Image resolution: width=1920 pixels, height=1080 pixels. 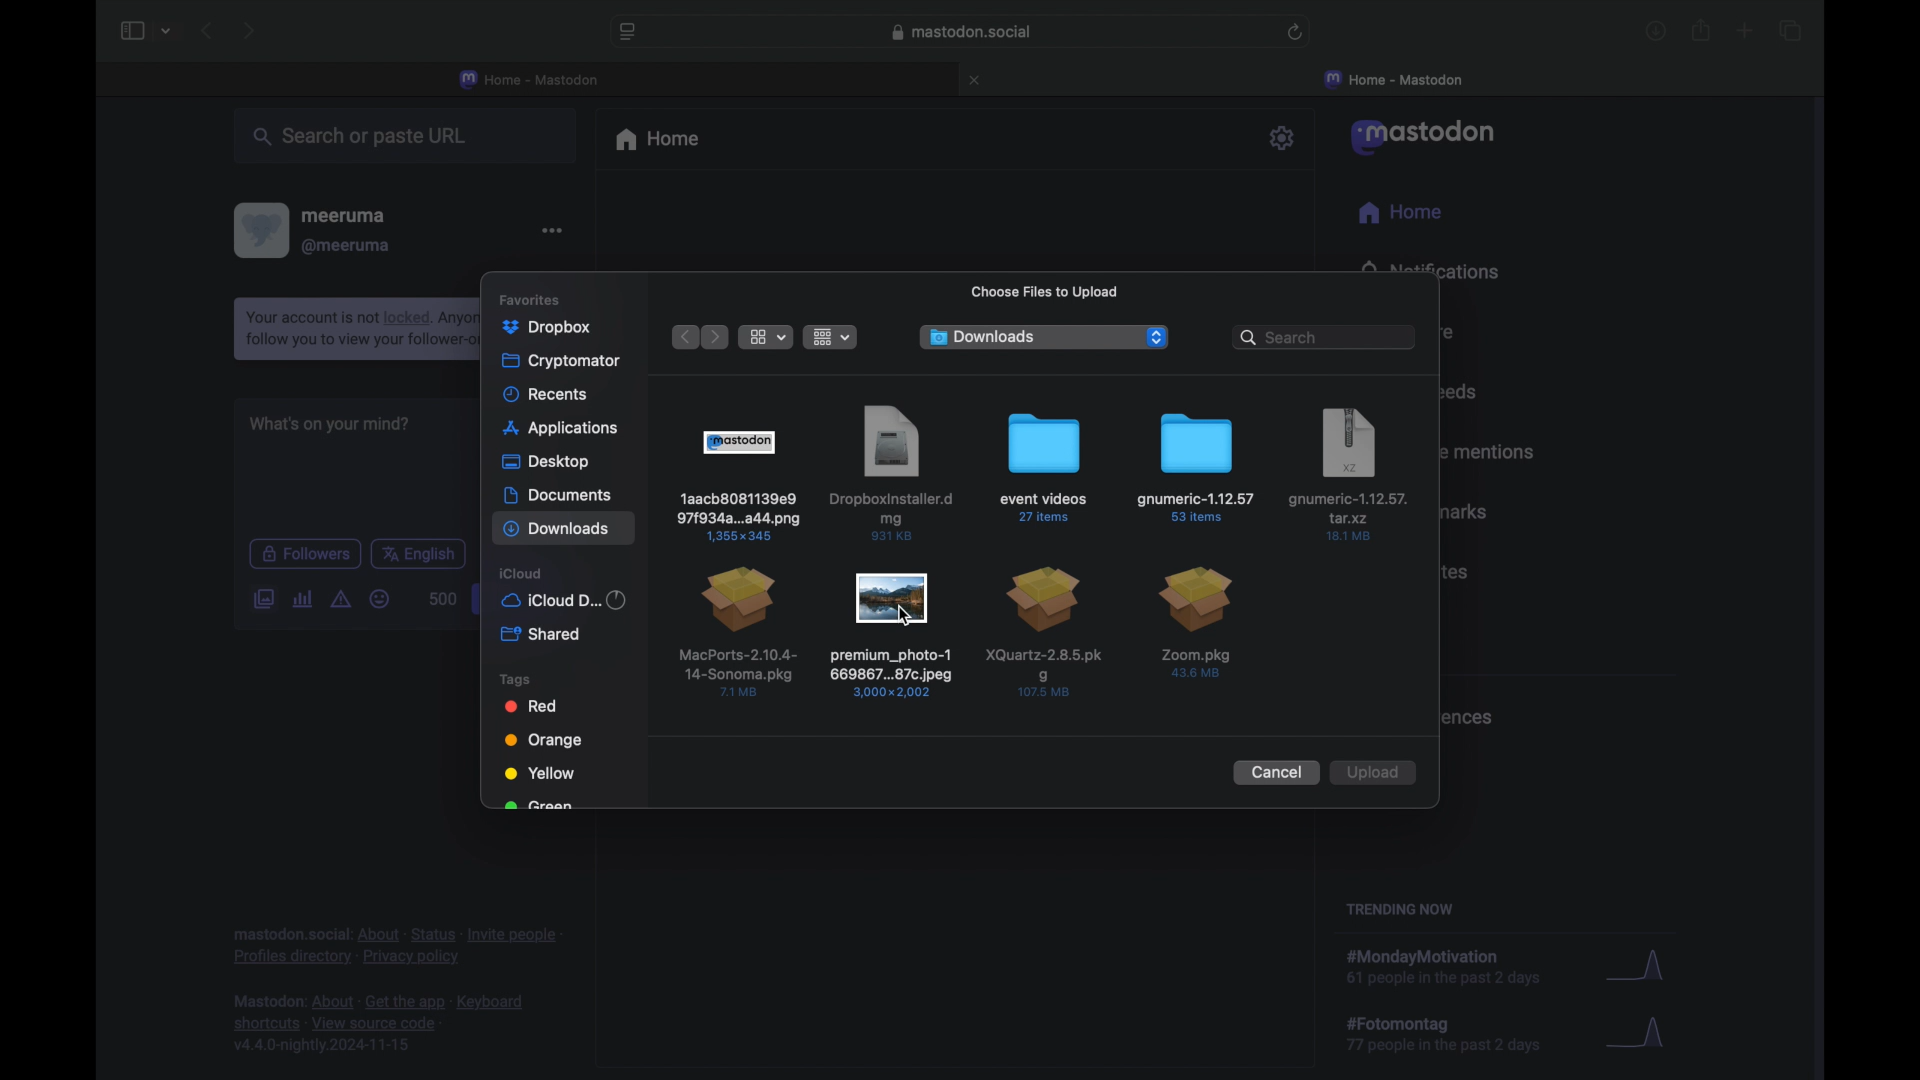 What do you see at coordinates (1458, 963) in the screenshot?
I see `hashtag trend` at bounding box center [1458, 963].